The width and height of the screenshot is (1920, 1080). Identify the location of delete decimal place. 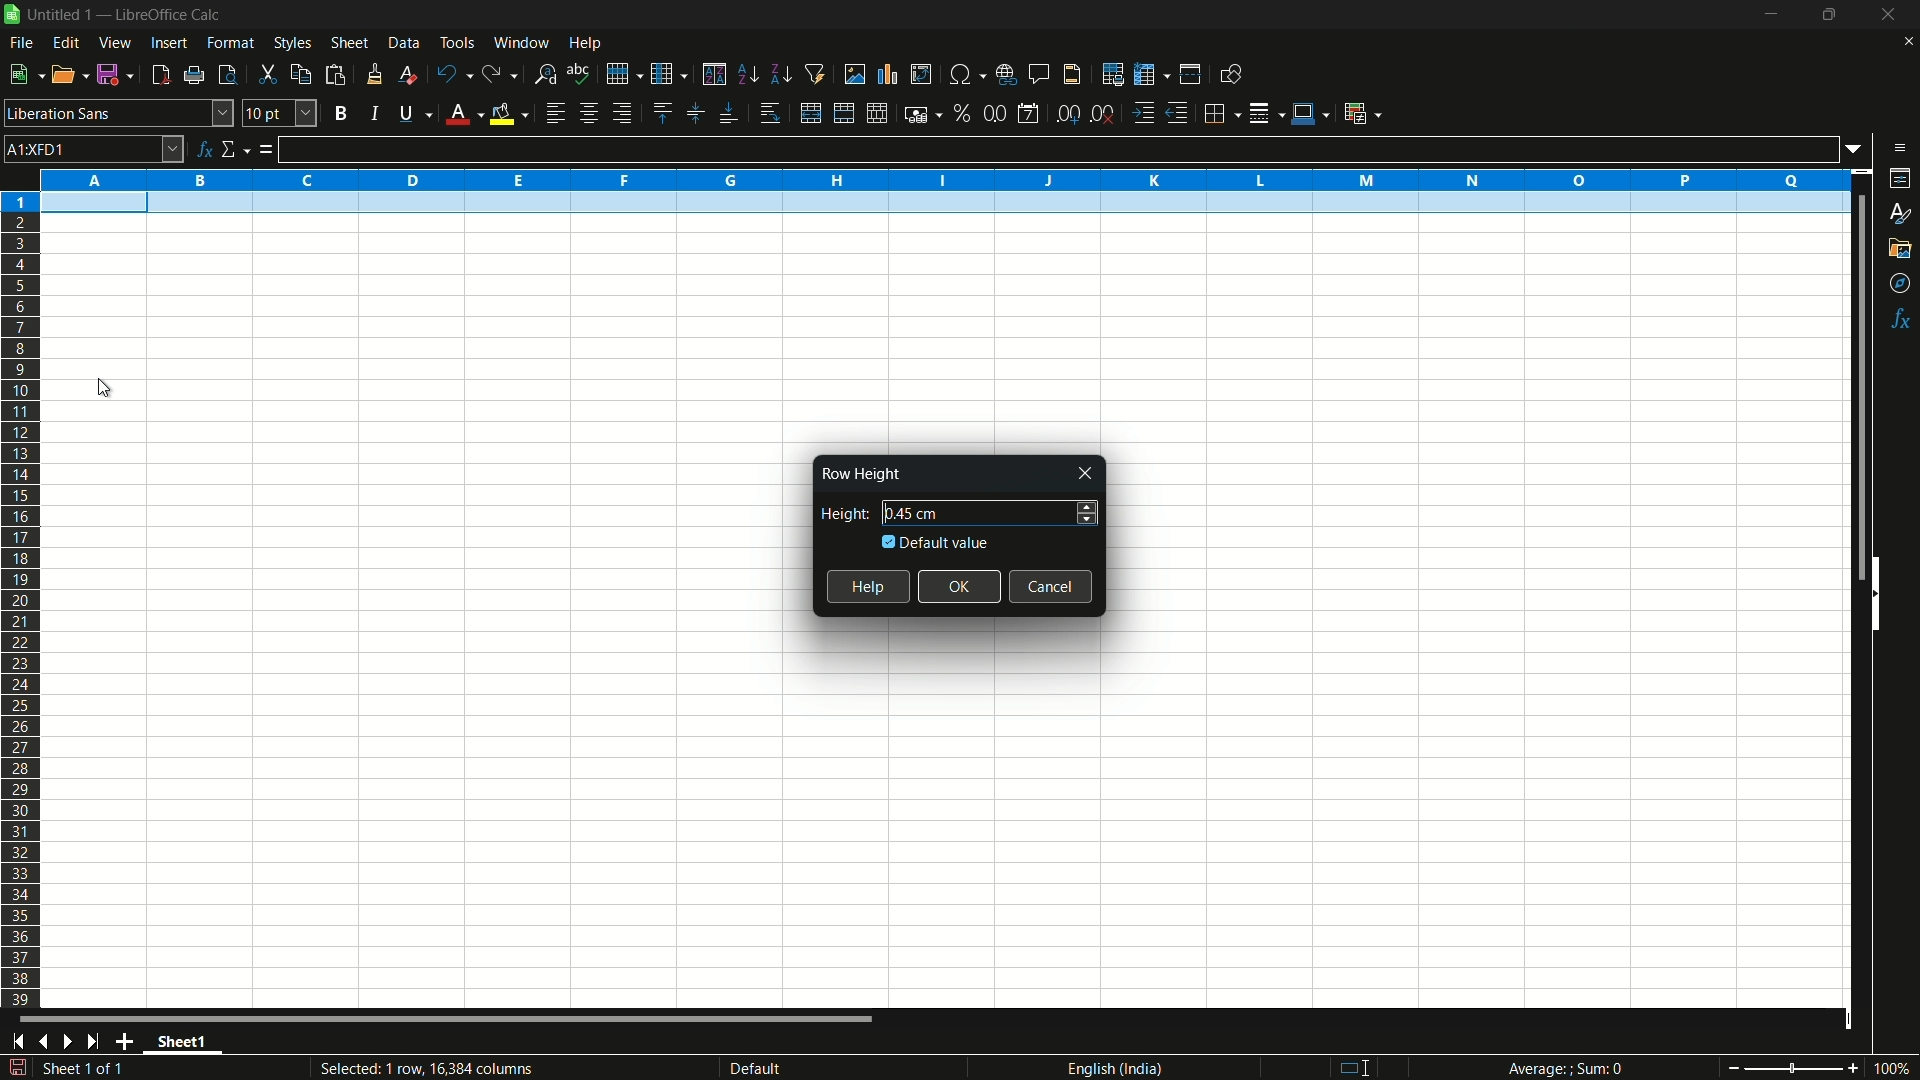
(1104, 114).